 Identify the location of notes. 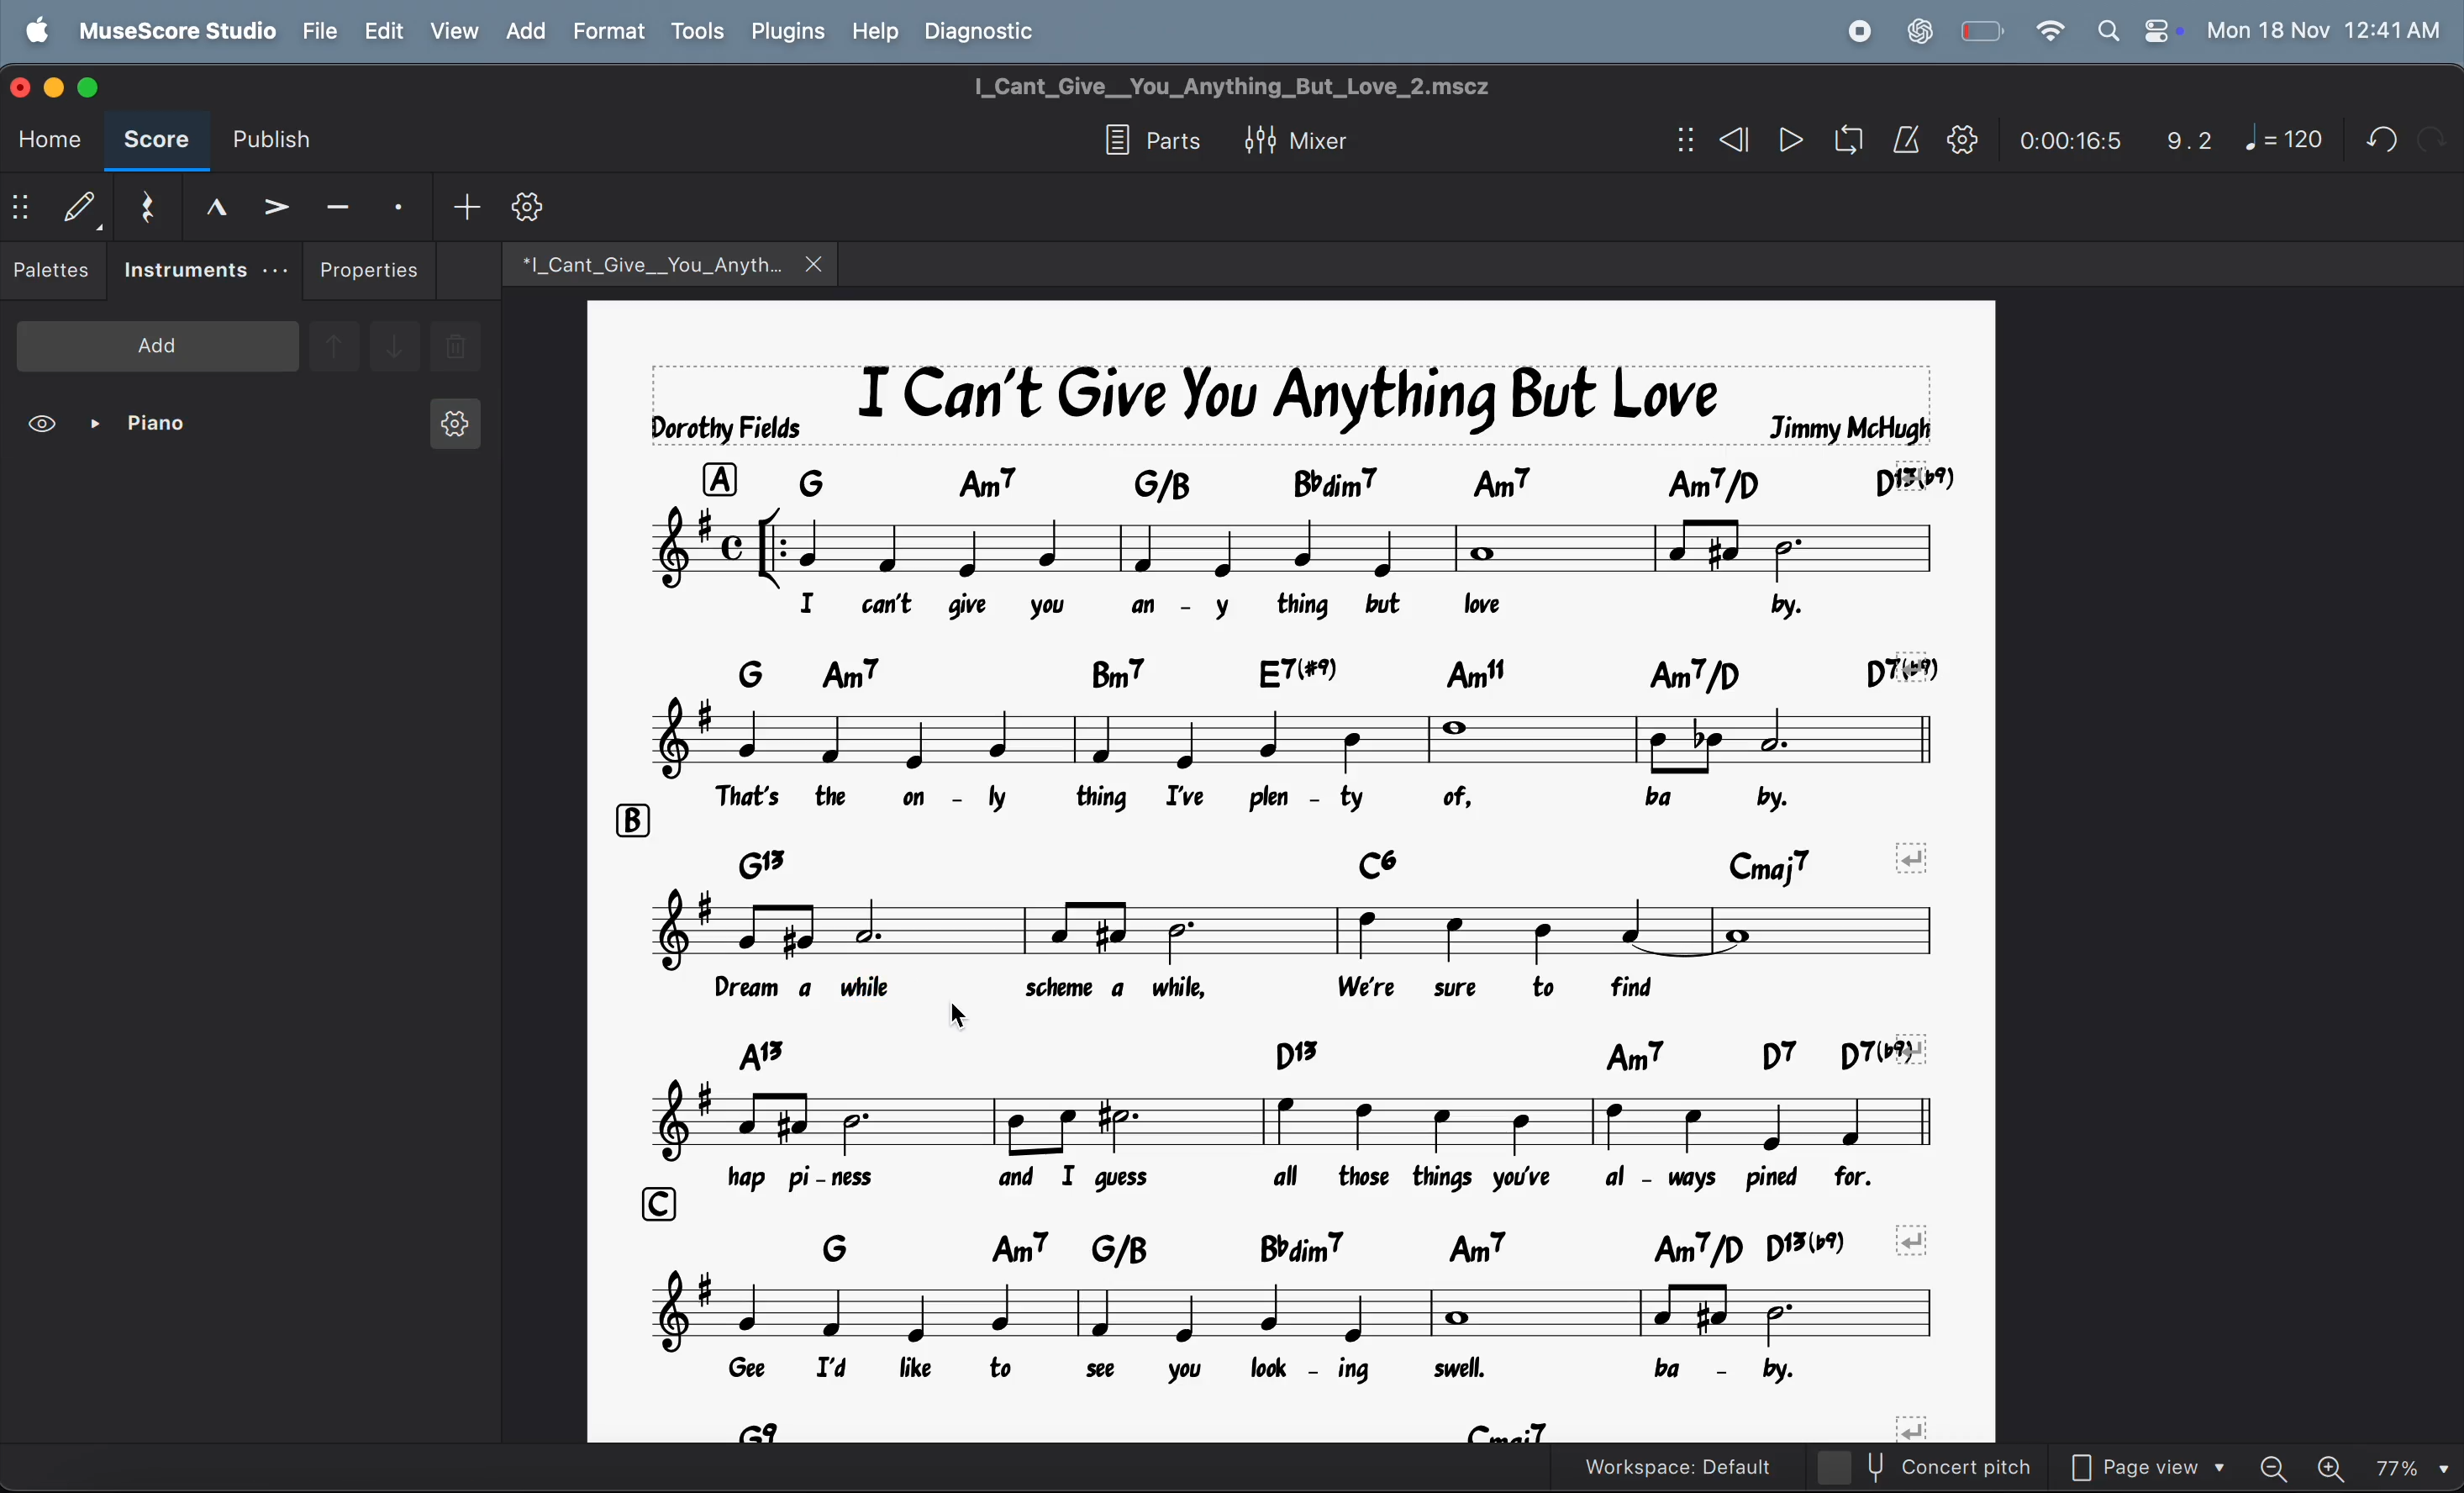
(1286, 1313).